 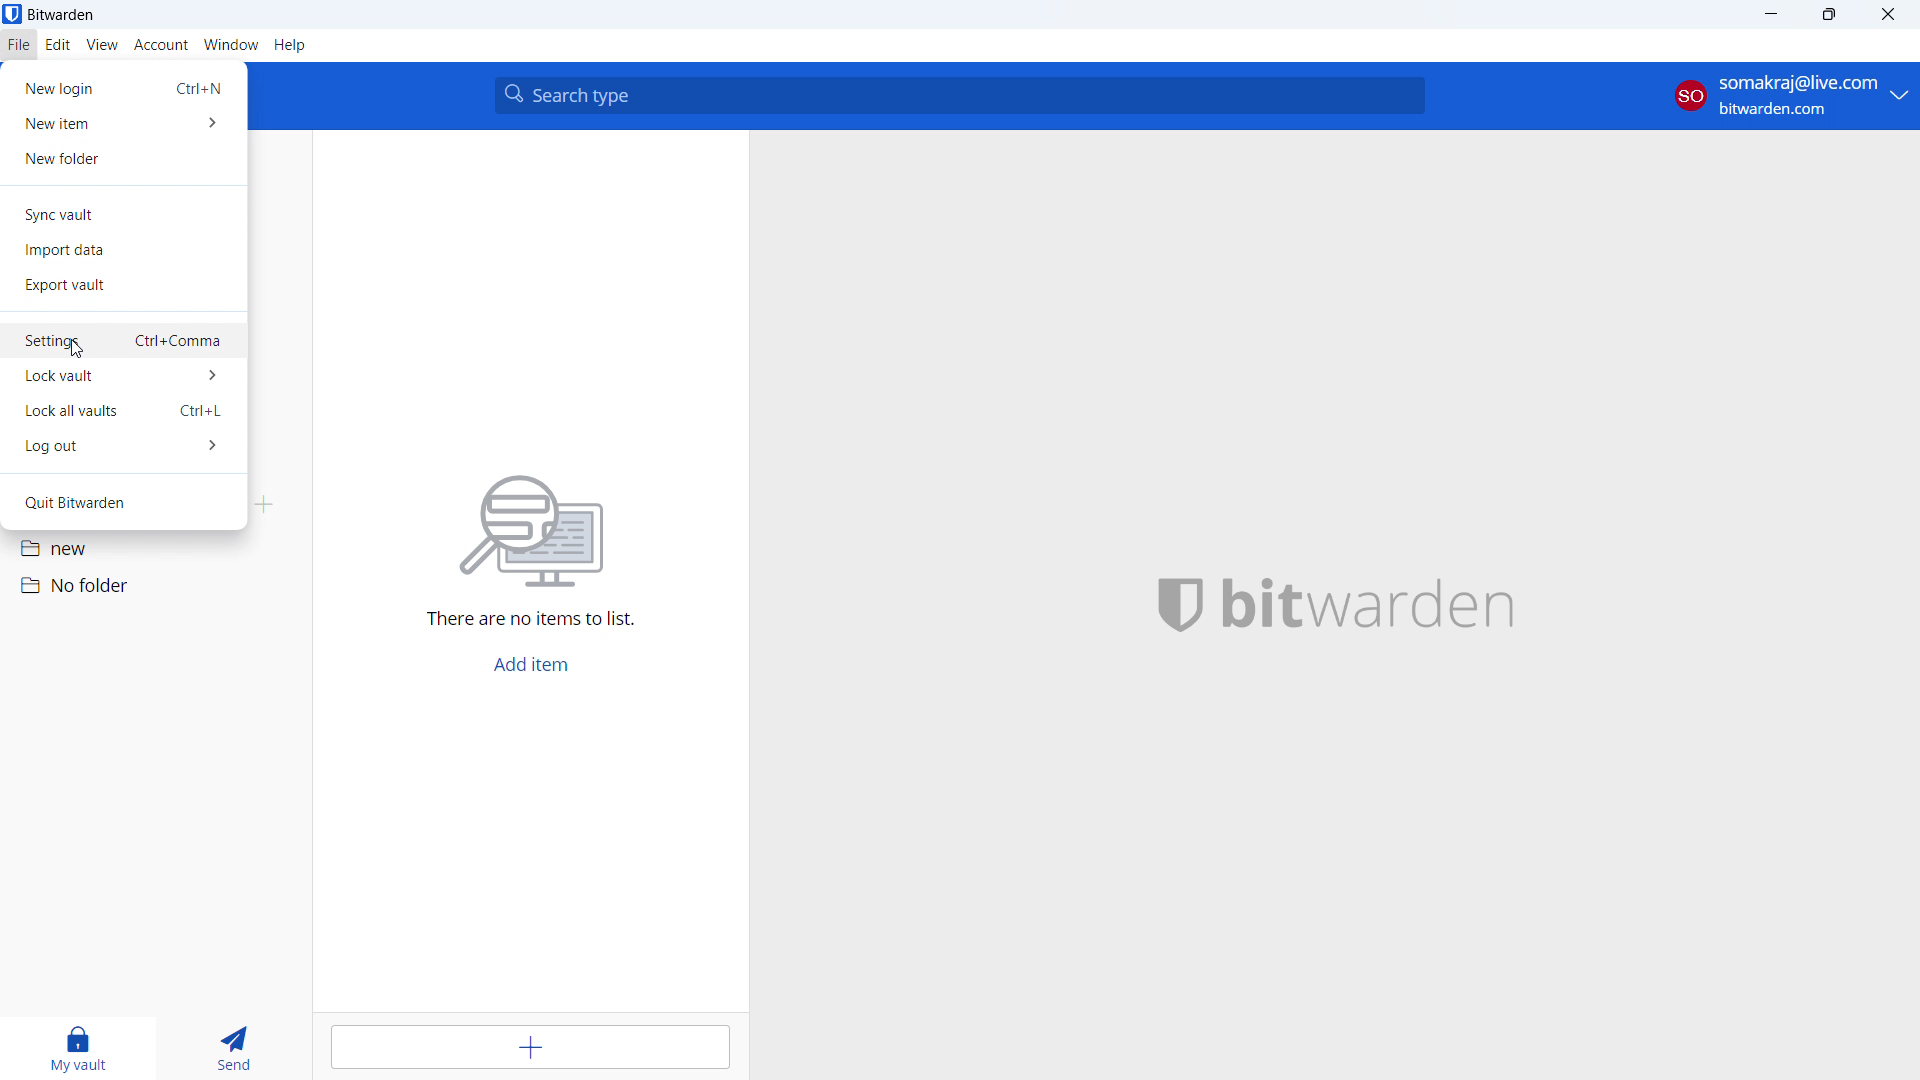 What do you see at coordinates (76, 1049) in the screenshot?
I see `my vault` at bounding box center [76, 1049].